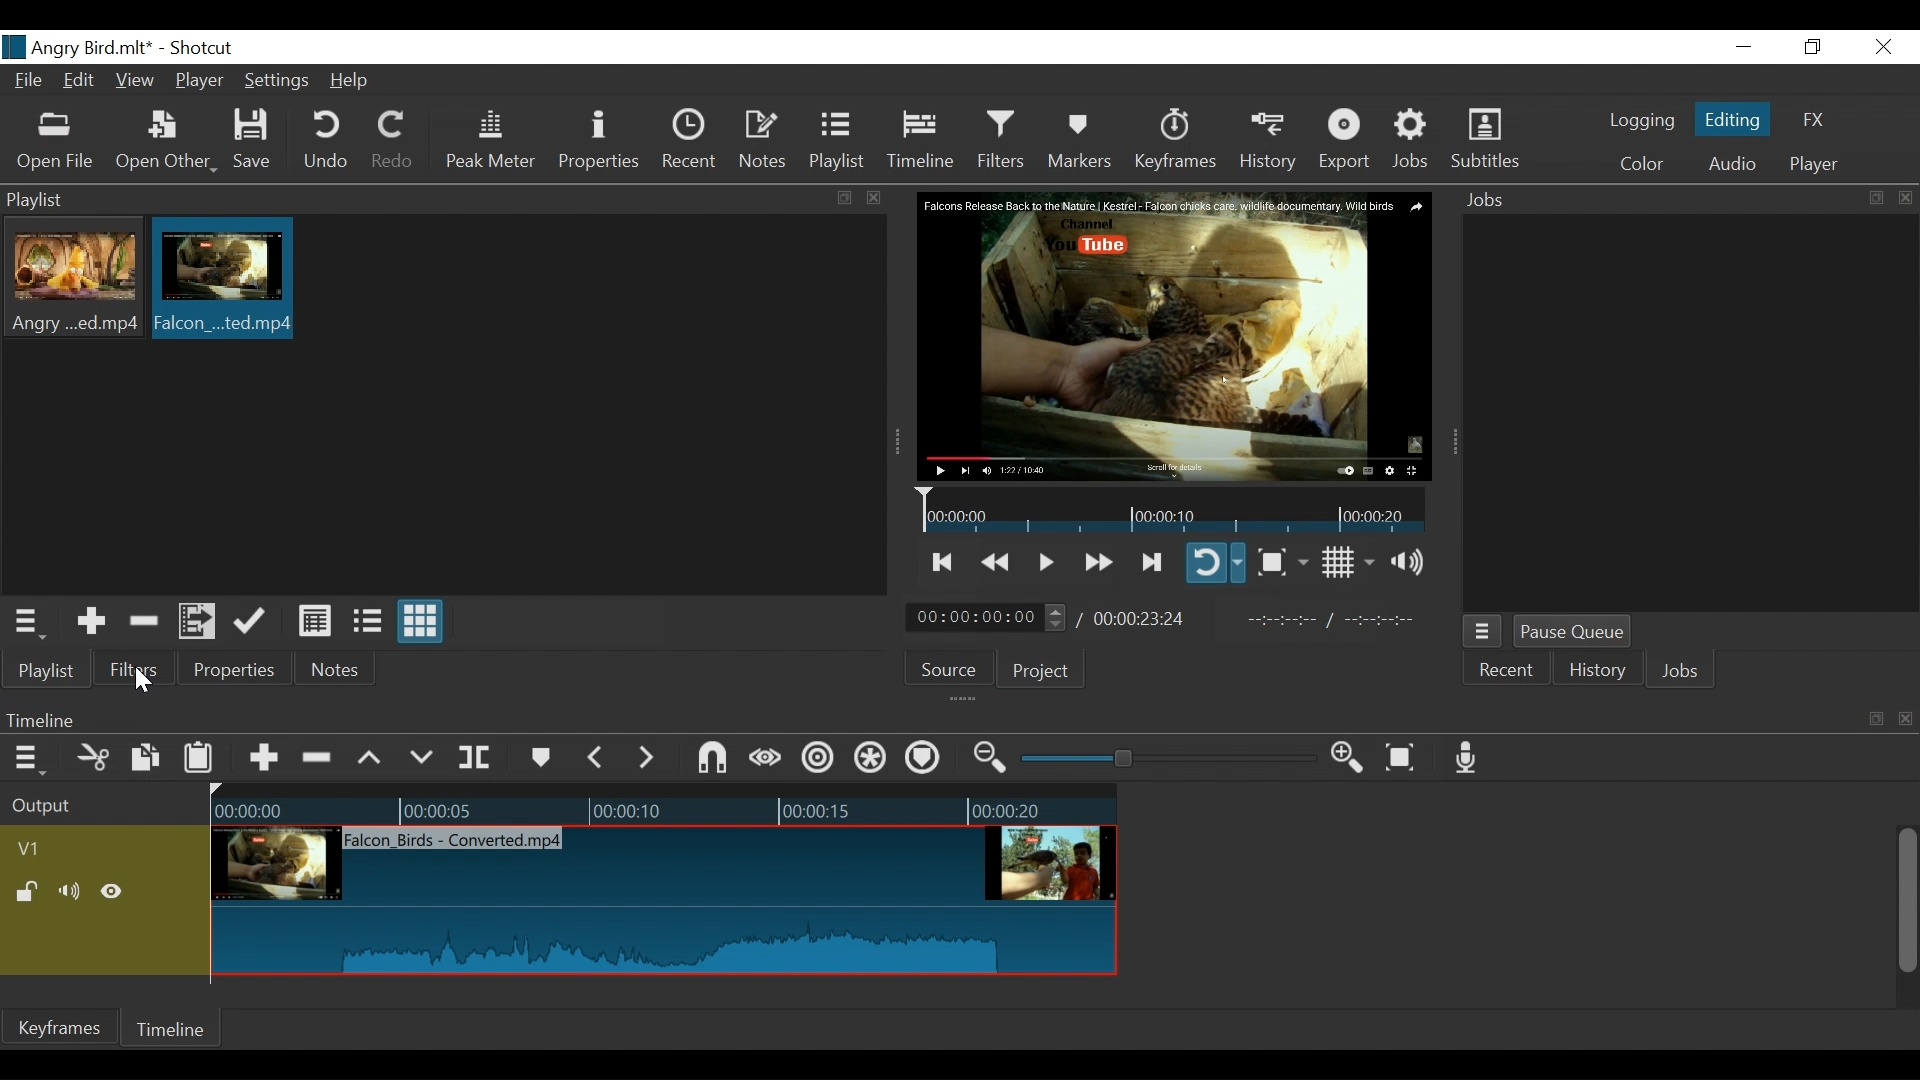  What do you see at coordinates (1043, 564) in the screenshot?
I see `Toggle play or pause (Space)` at bounding box center [1043, 564].